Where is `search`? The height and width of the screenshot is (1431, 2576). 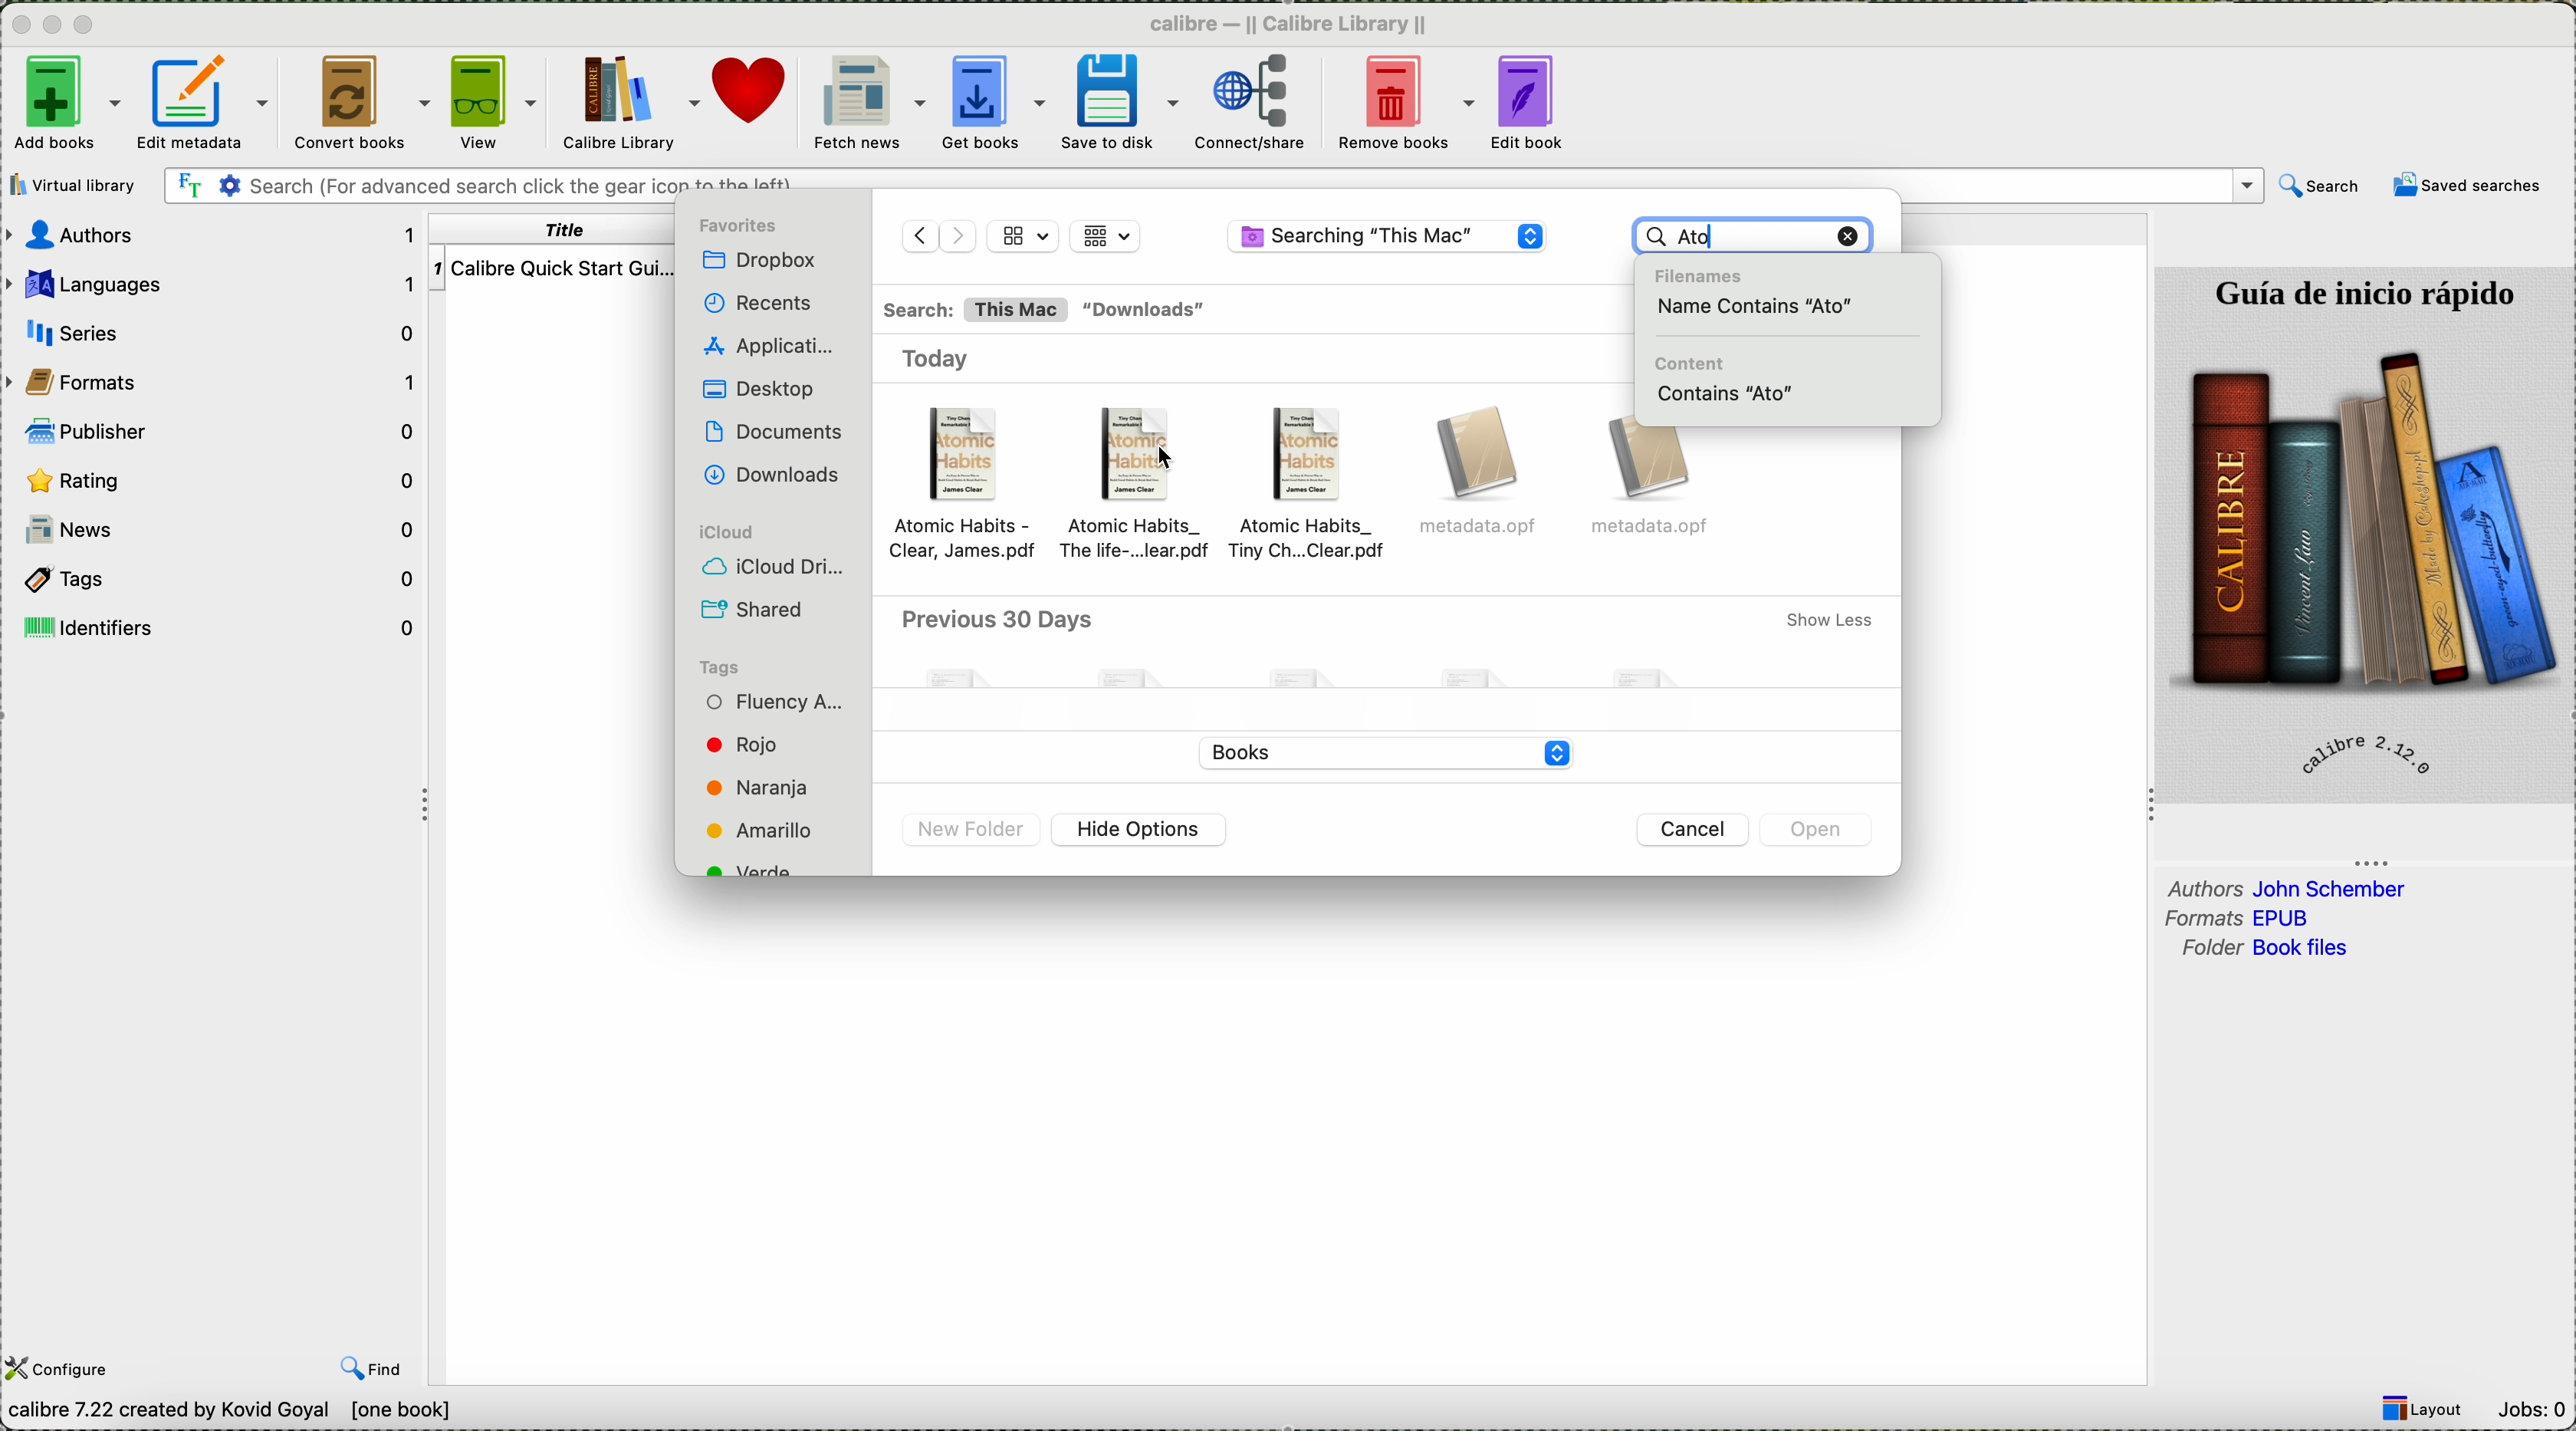
search is located at coordinates (2321, 186).